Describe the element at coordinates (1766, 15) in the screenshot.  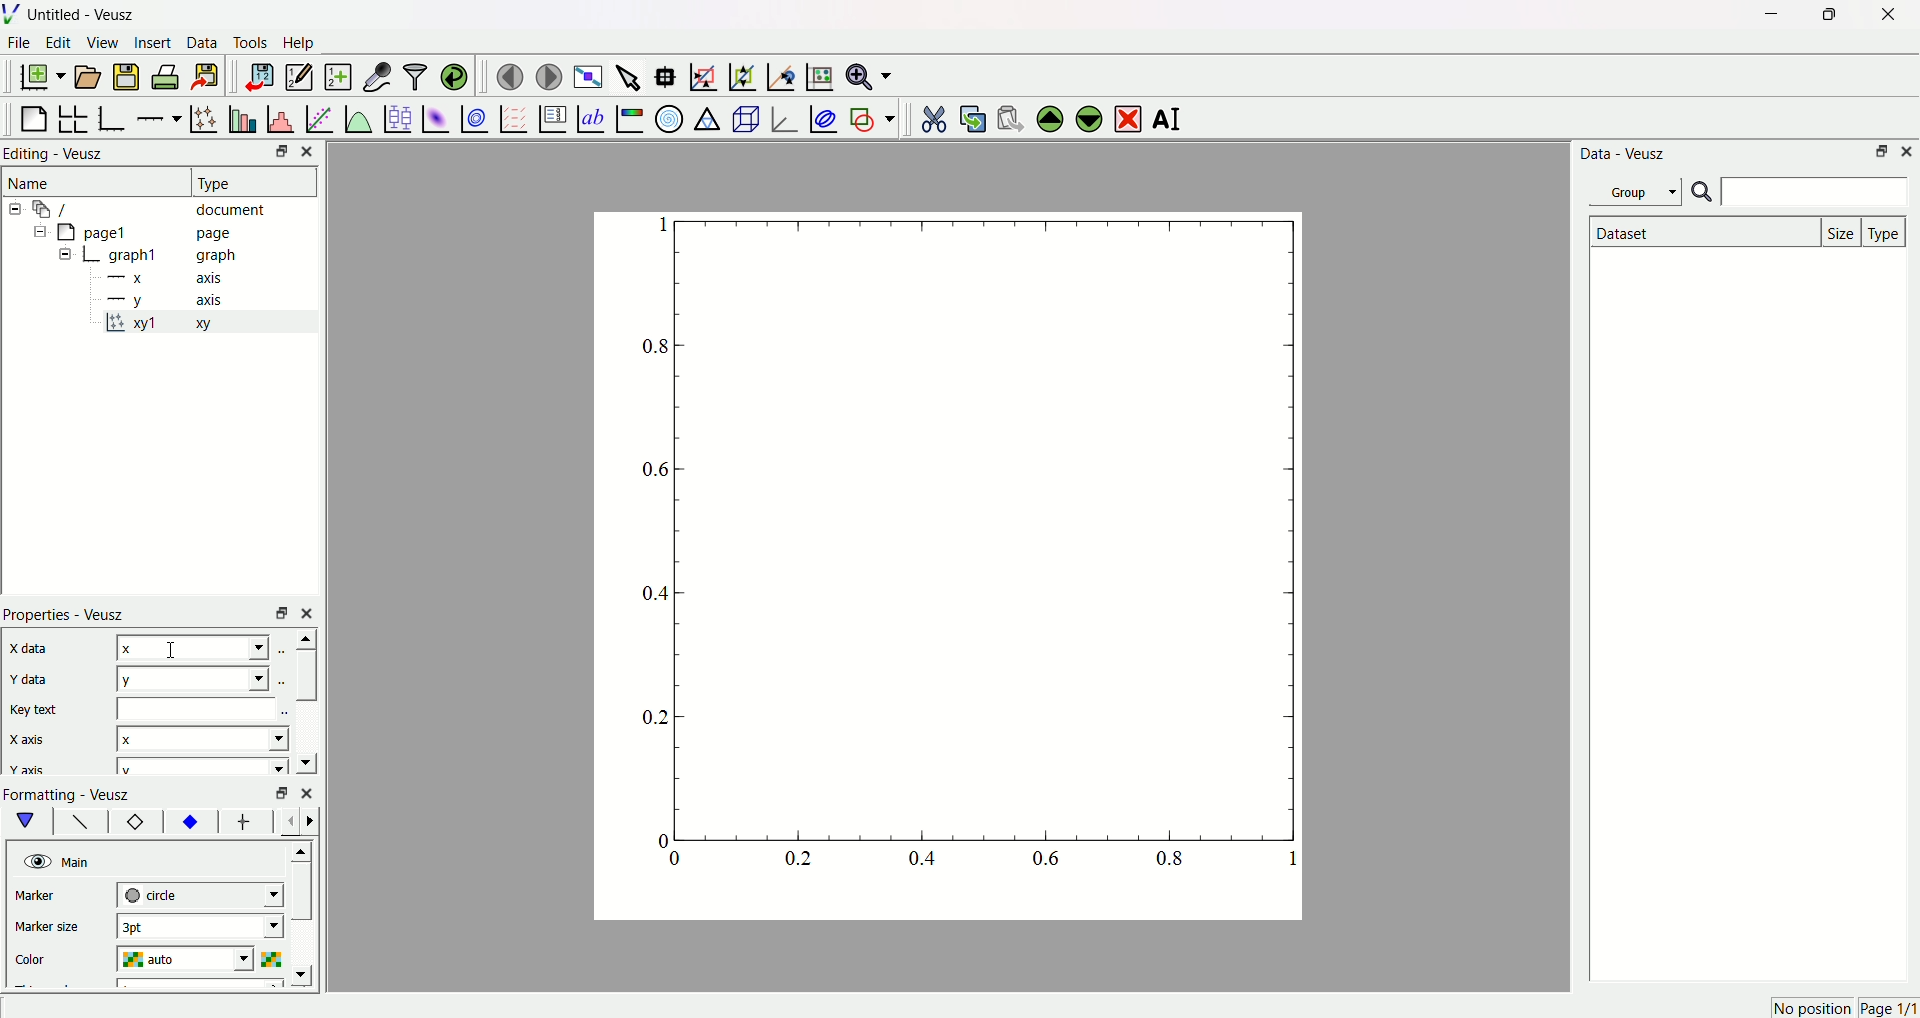
I see `Minimize` at that location.